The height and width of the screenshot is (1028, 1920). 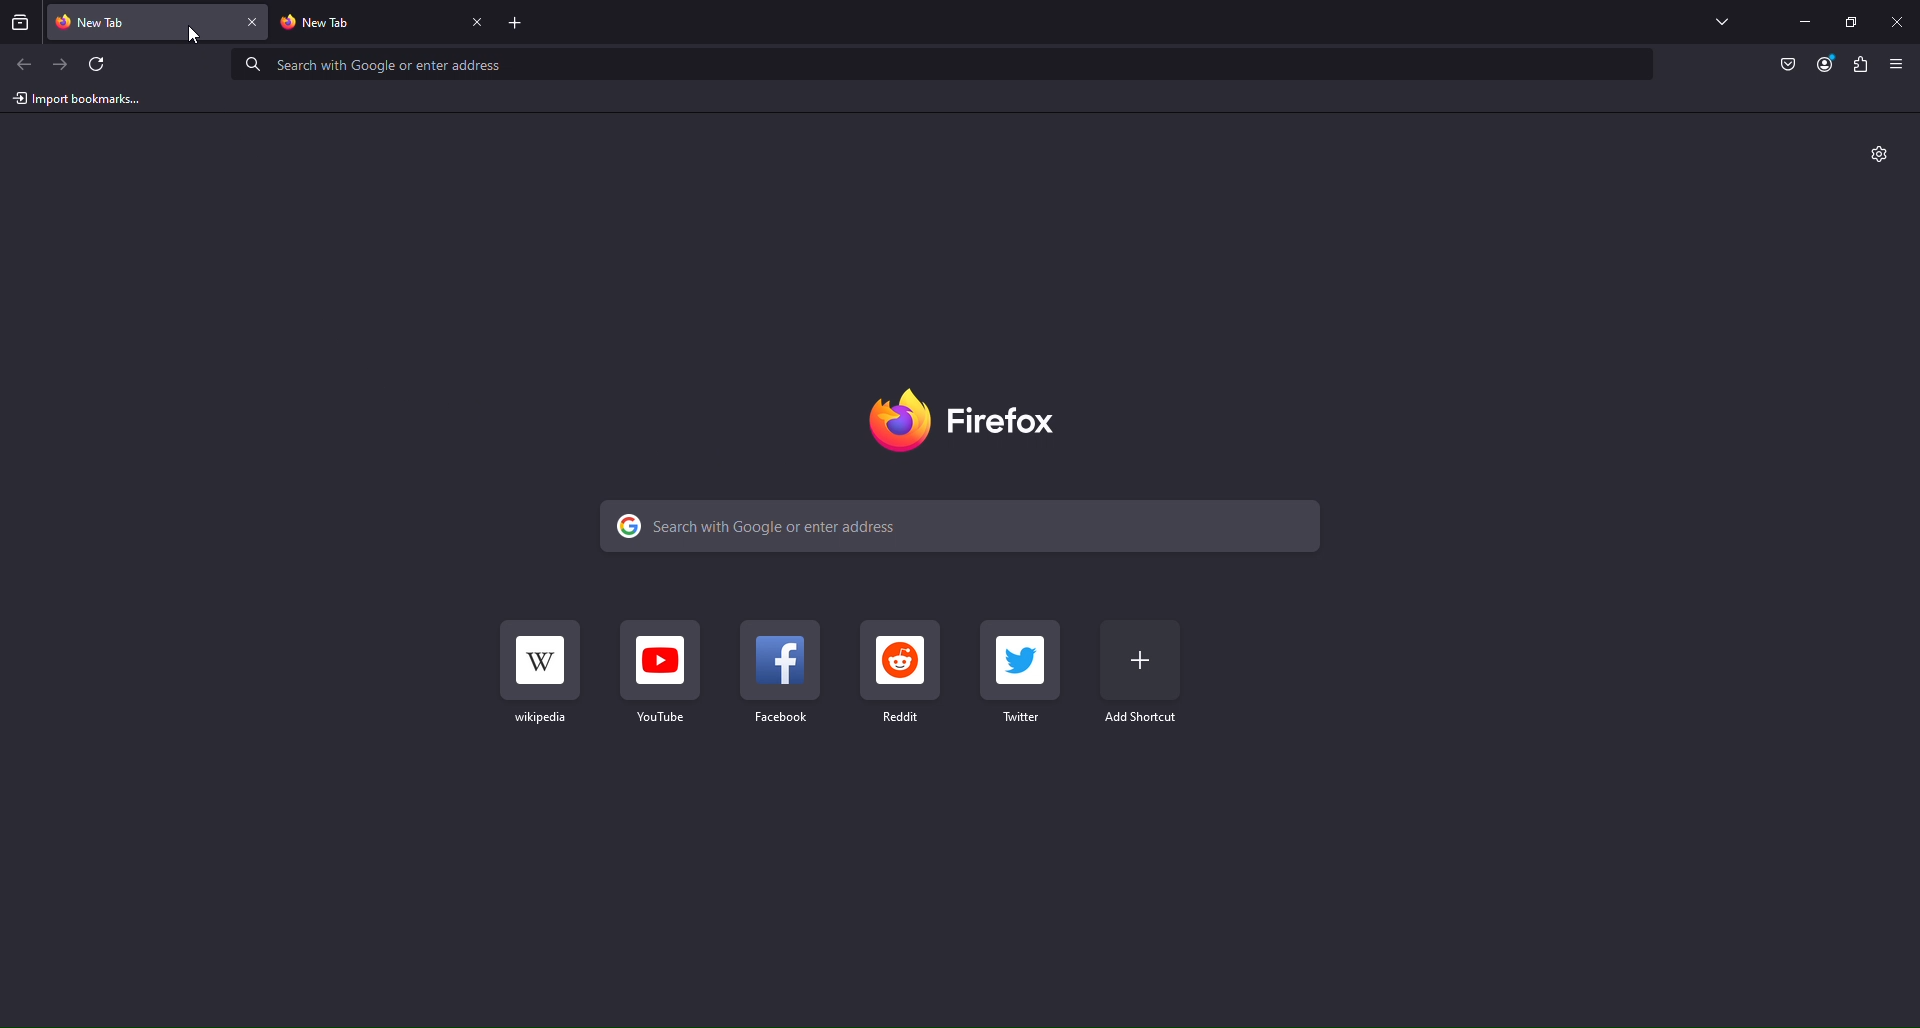 What do you see at coordinates (1022, 672) in the screenshot?
I see `Twitter Shortcut` at bounding box center [1022, 672].